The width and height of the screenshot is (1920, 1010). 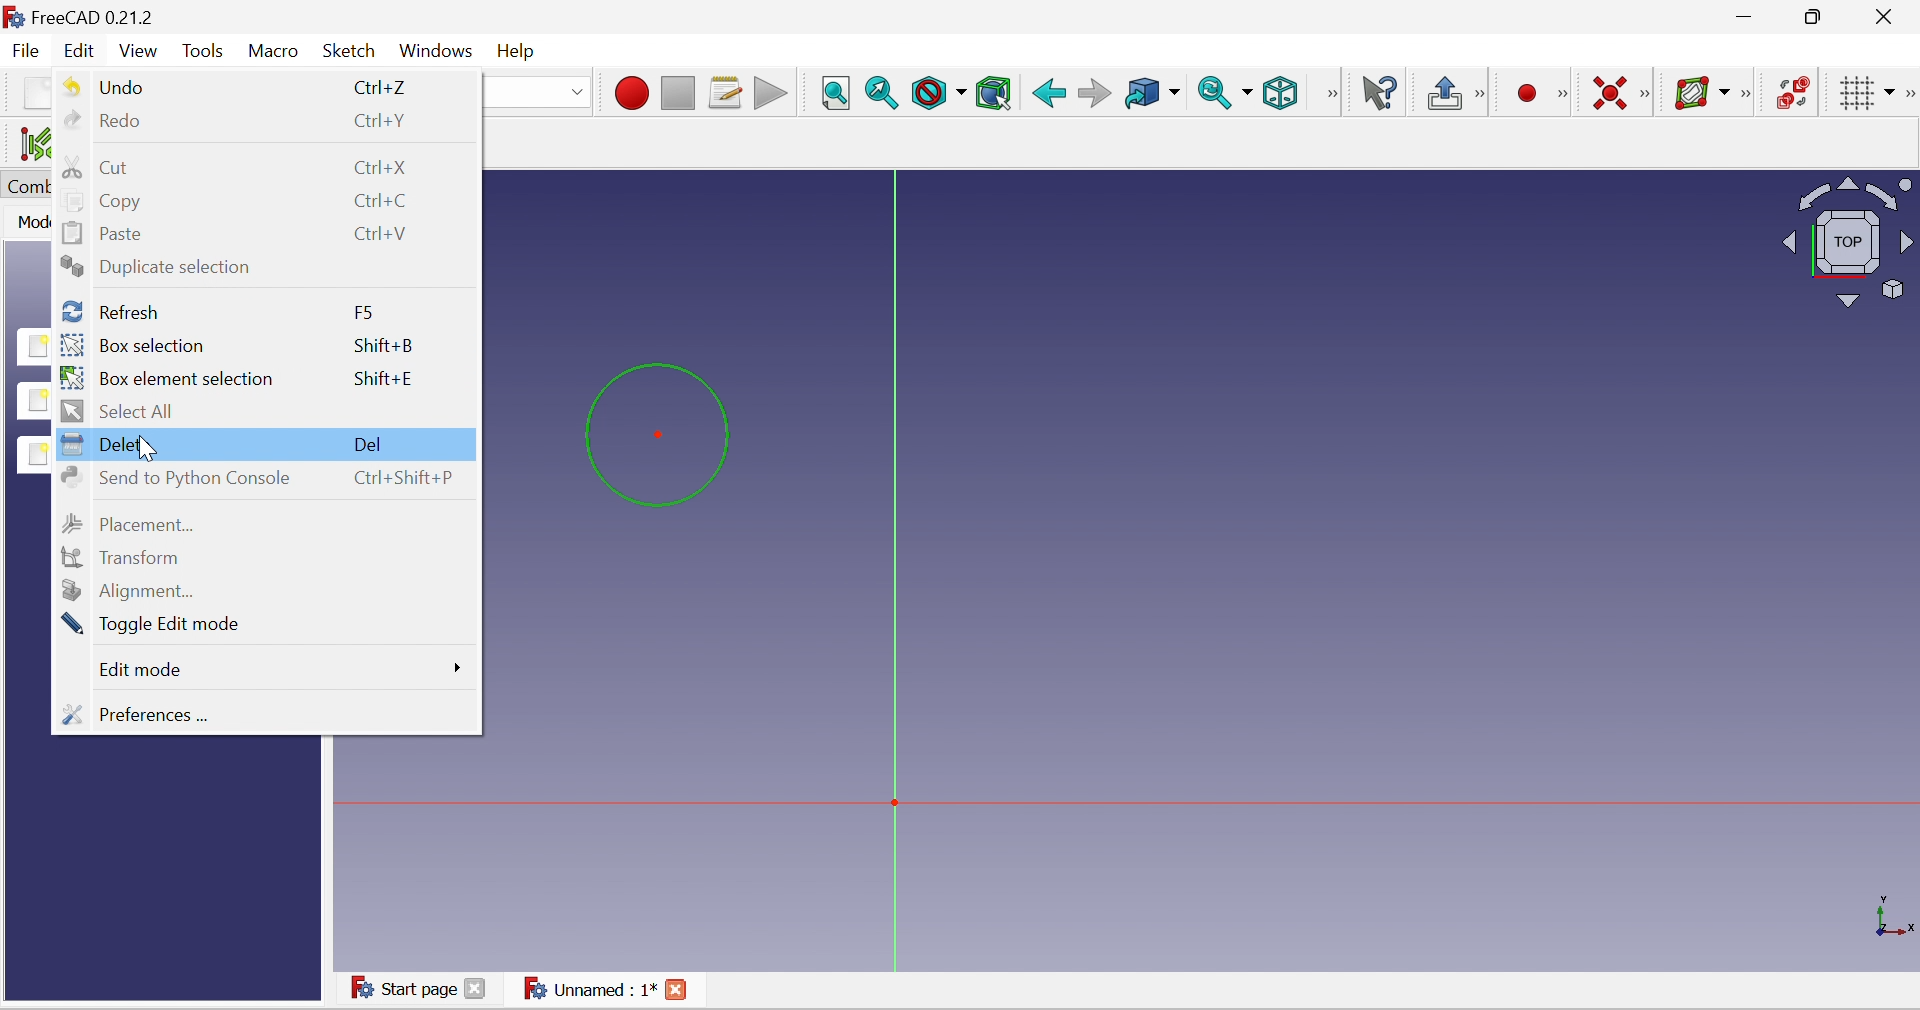 I want to click on cursor, so click(x=149, y=449).